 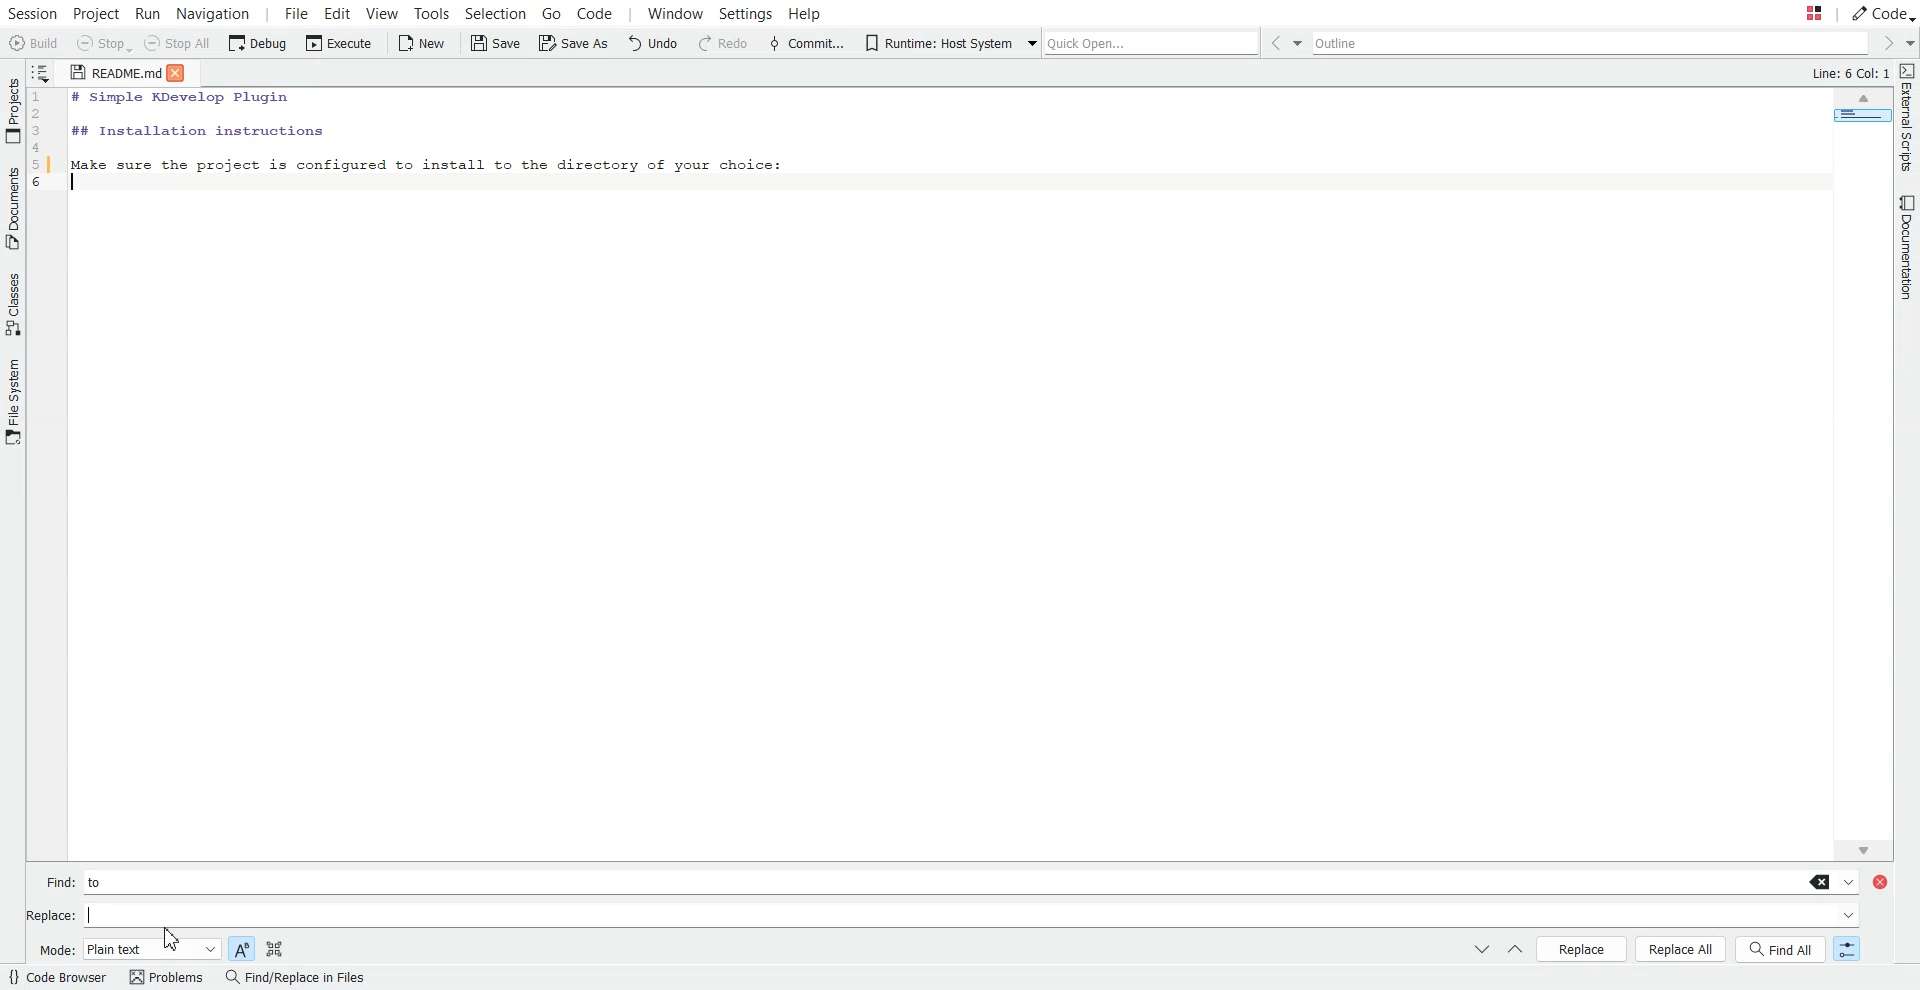 I want to click on Make sure the project is configured to install to the directory of your choice:, so click(x=427, y=162).